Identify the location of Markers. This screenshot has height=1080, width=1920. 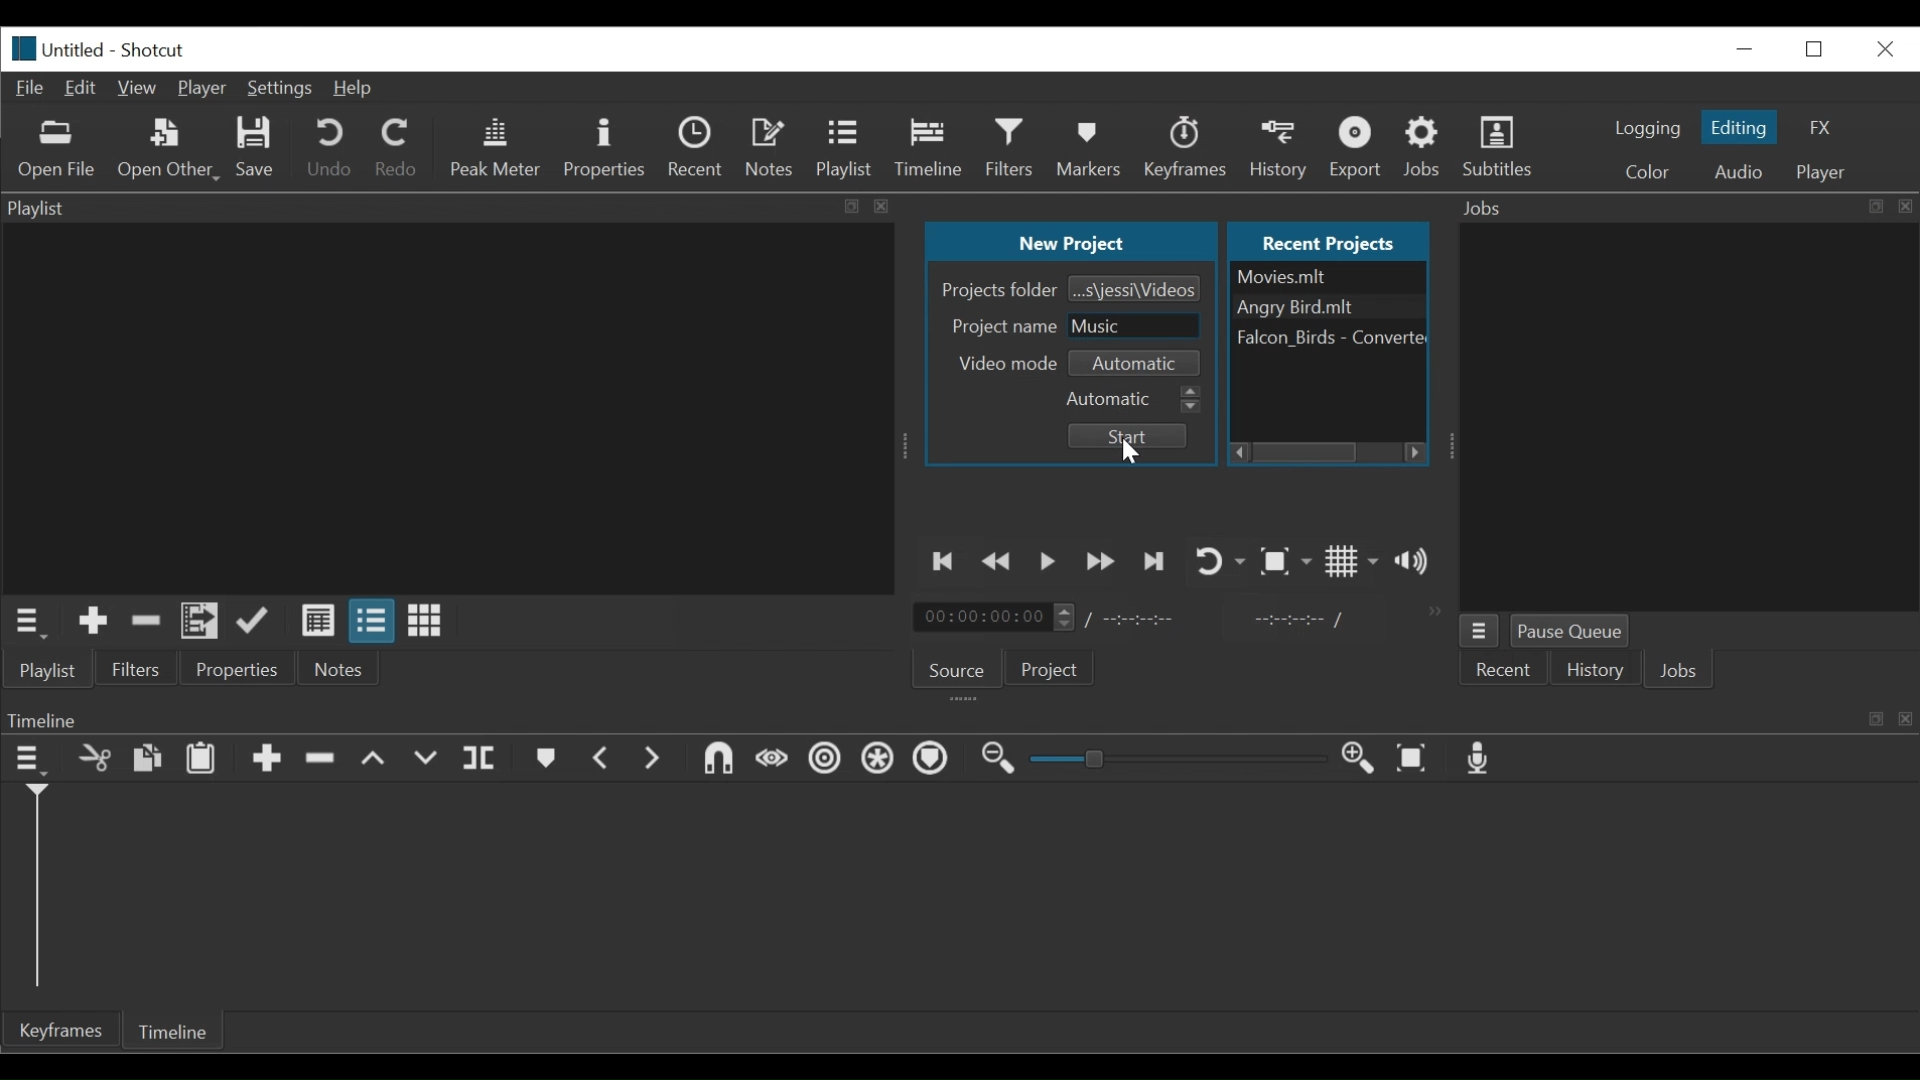
(1091, 149).